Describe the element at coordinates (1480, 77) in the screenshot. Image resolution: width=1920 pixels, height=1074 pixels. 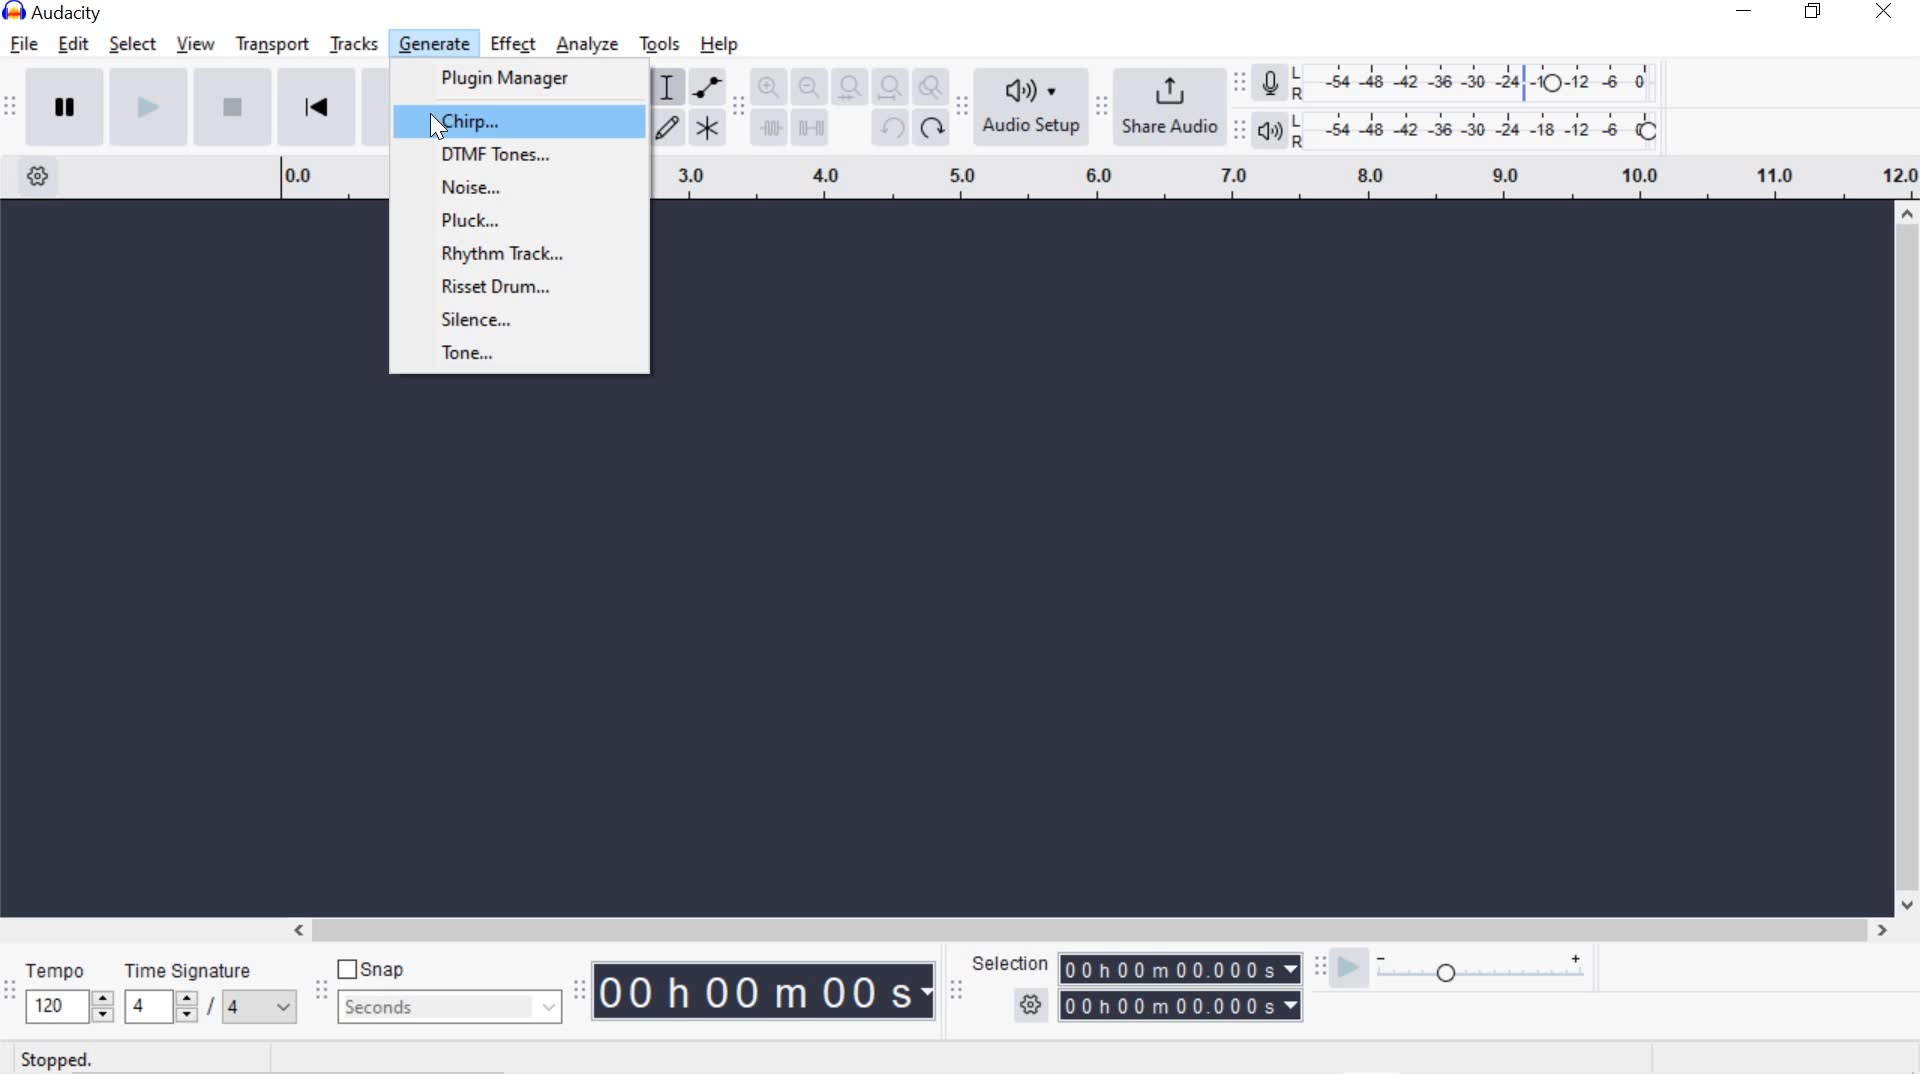
I see `Recording level` at that location.